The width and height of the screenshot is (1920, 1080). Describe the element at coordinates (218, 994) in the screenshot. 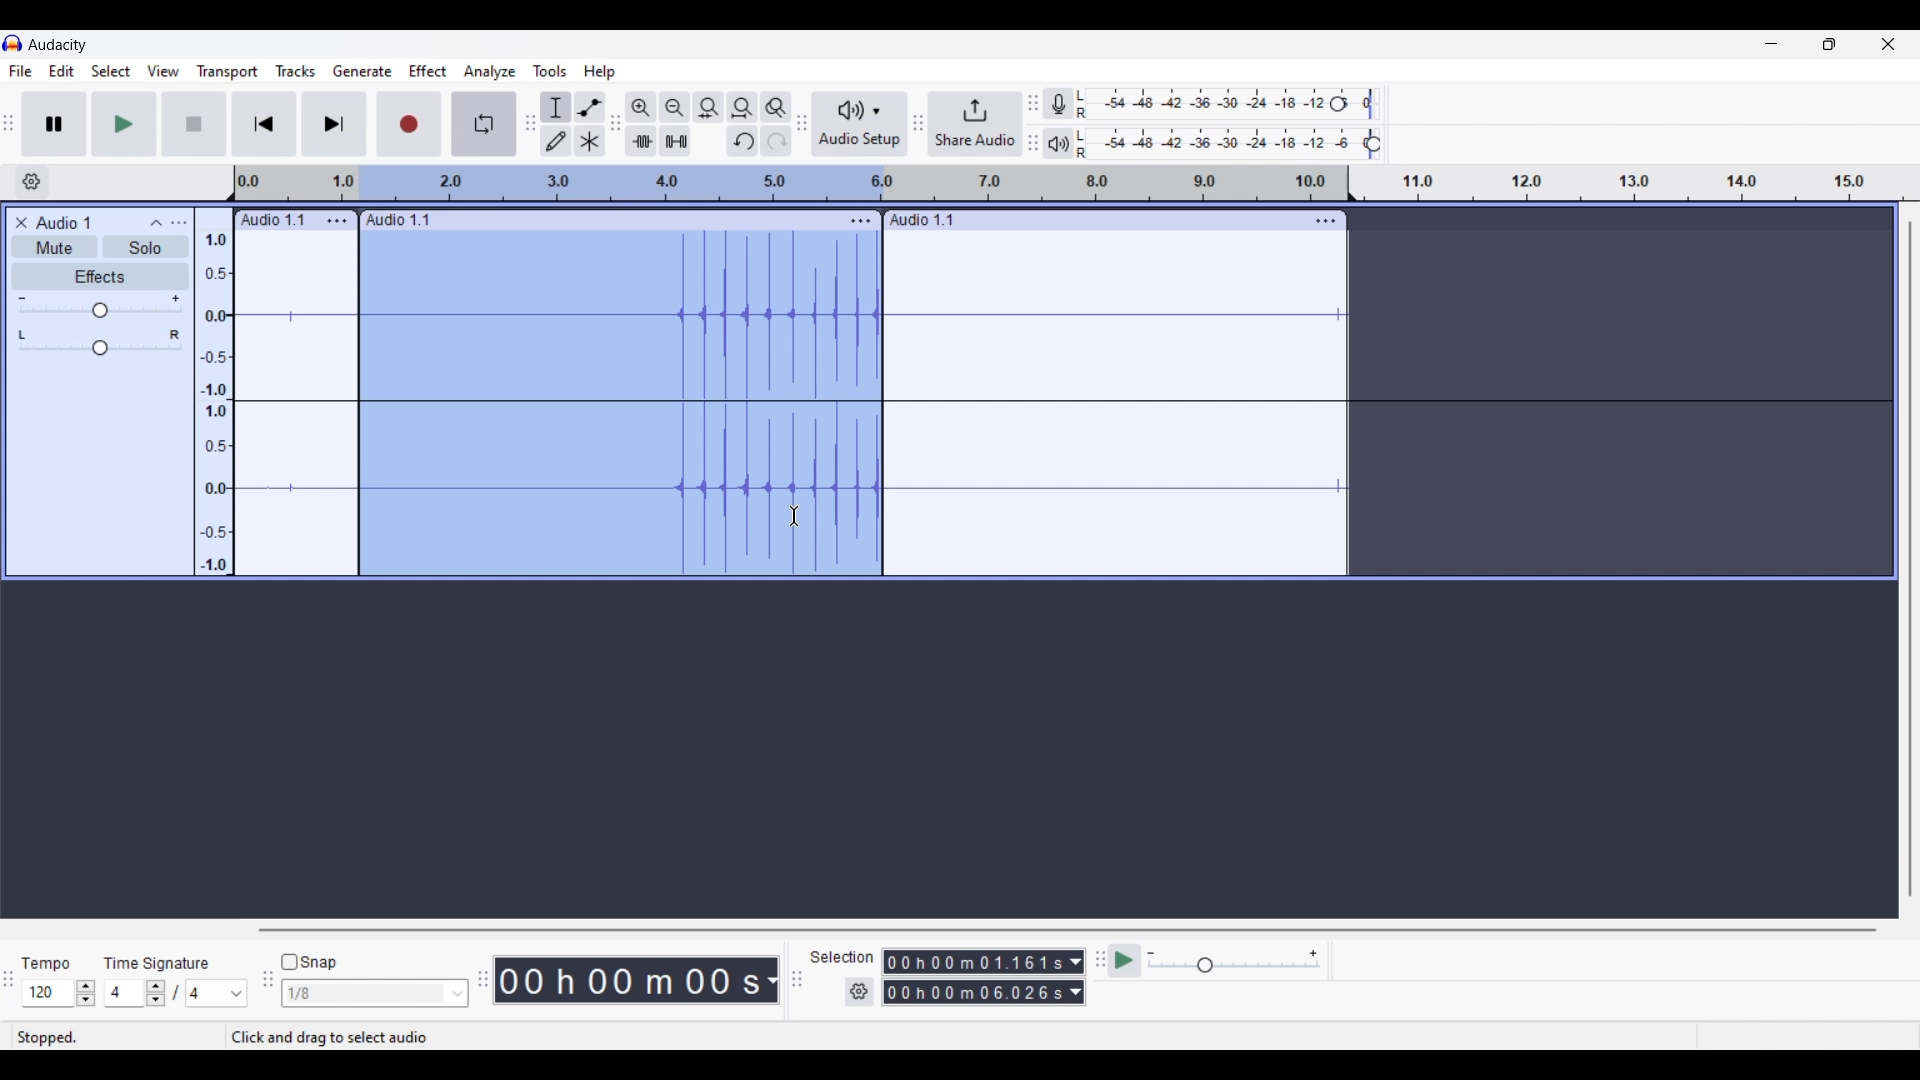

I see `Time signature options` at that location.